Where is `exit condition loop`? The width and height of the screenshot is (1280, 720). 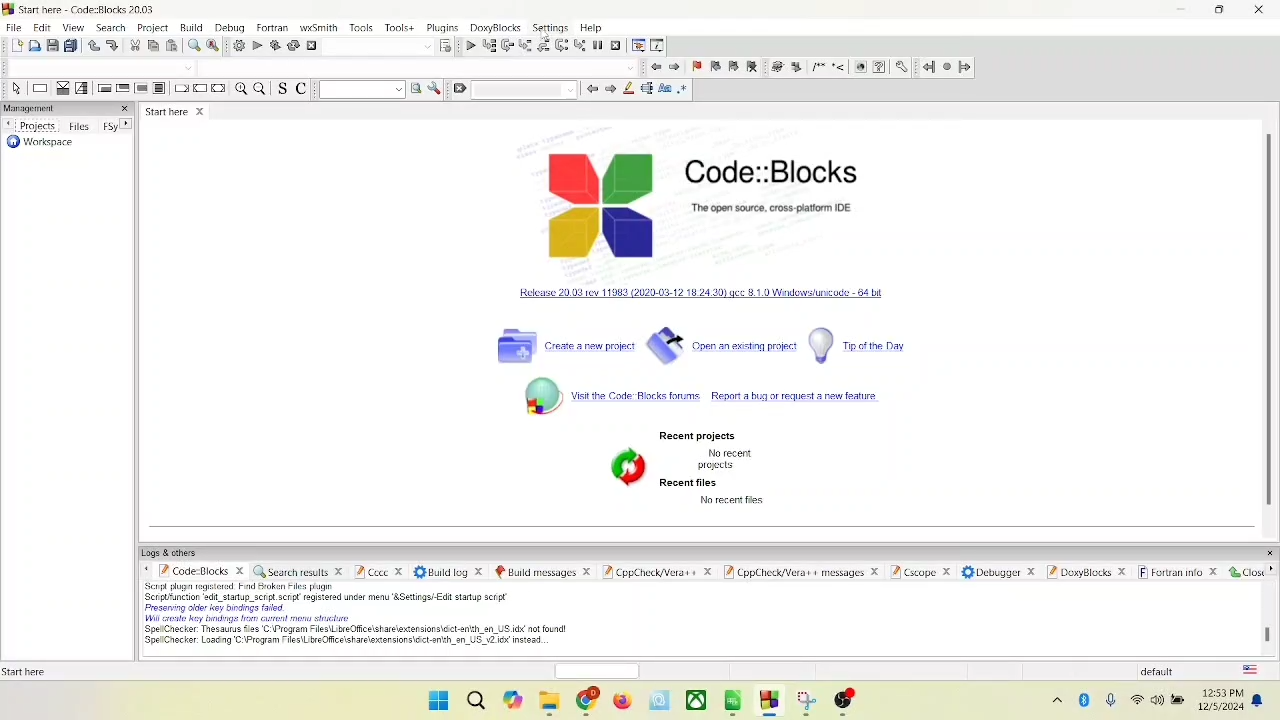
exit condition loop is located at coordinates (123, 88).